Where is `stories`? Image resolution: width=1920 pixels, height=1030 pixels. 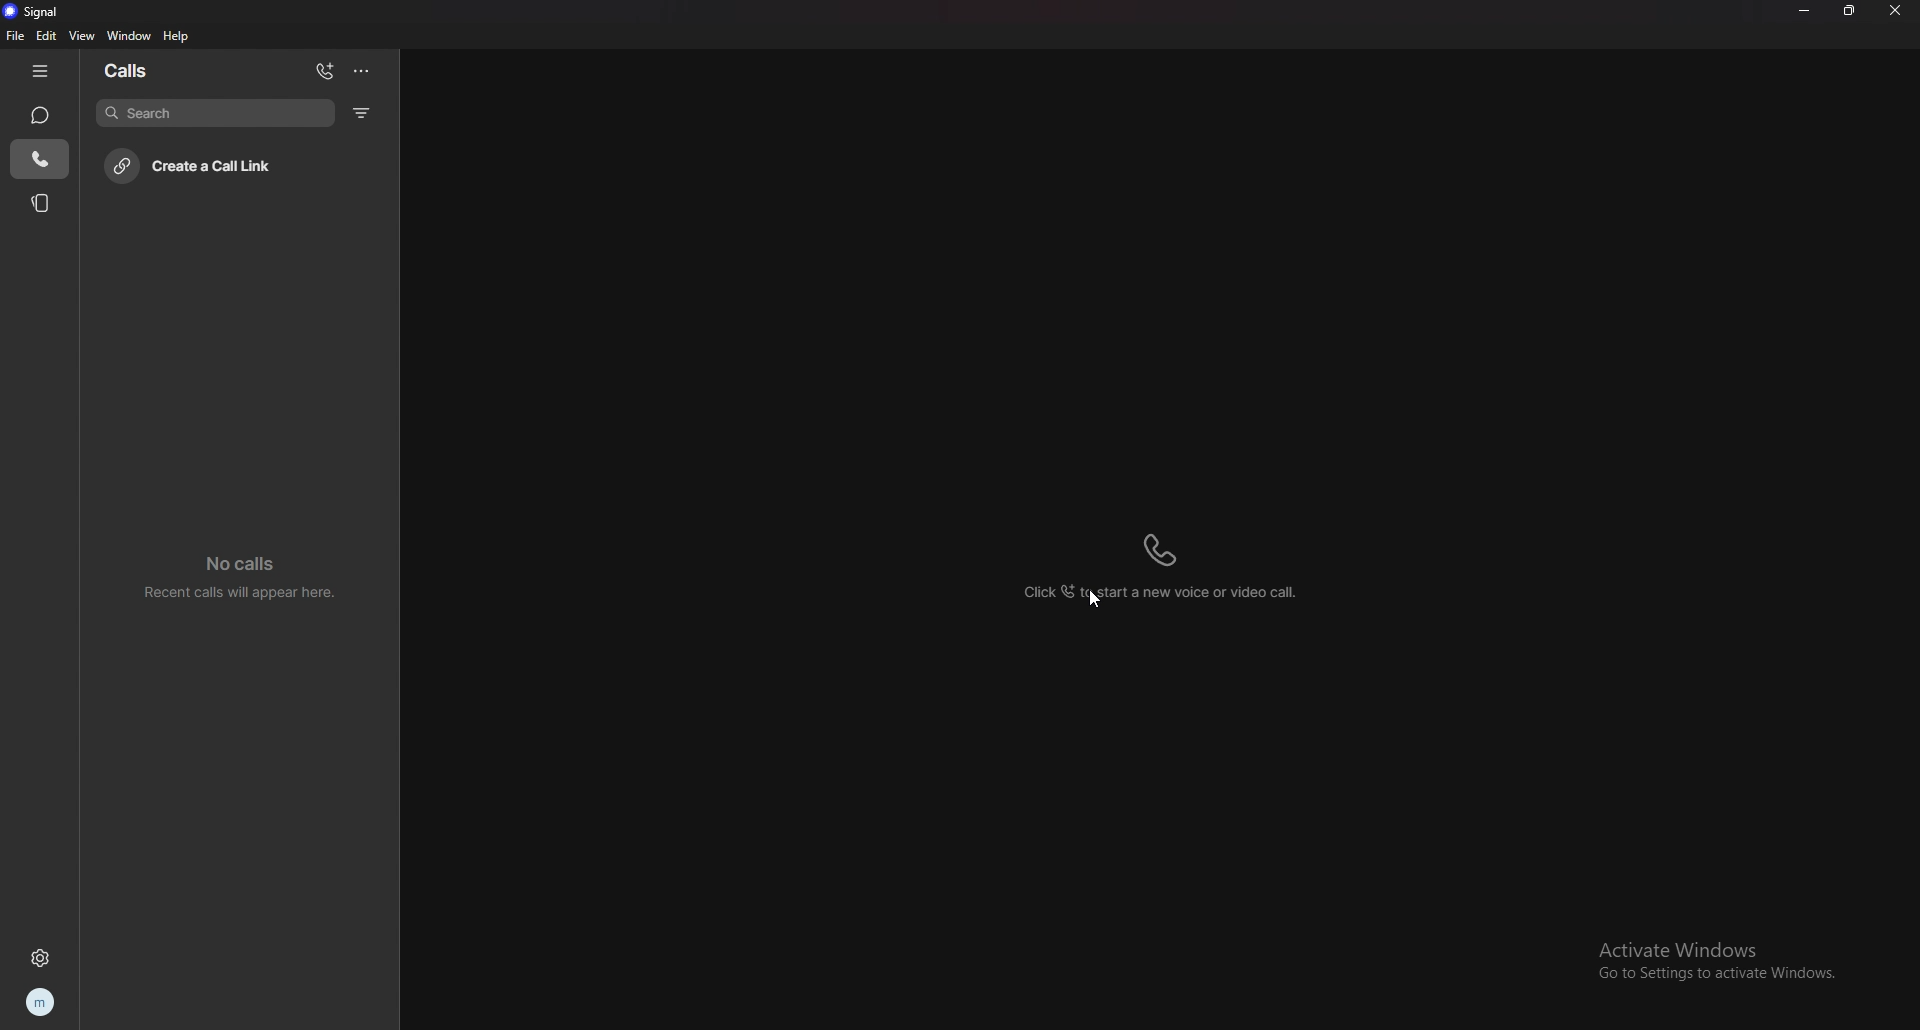 stories is located at coordinates (41, 203).